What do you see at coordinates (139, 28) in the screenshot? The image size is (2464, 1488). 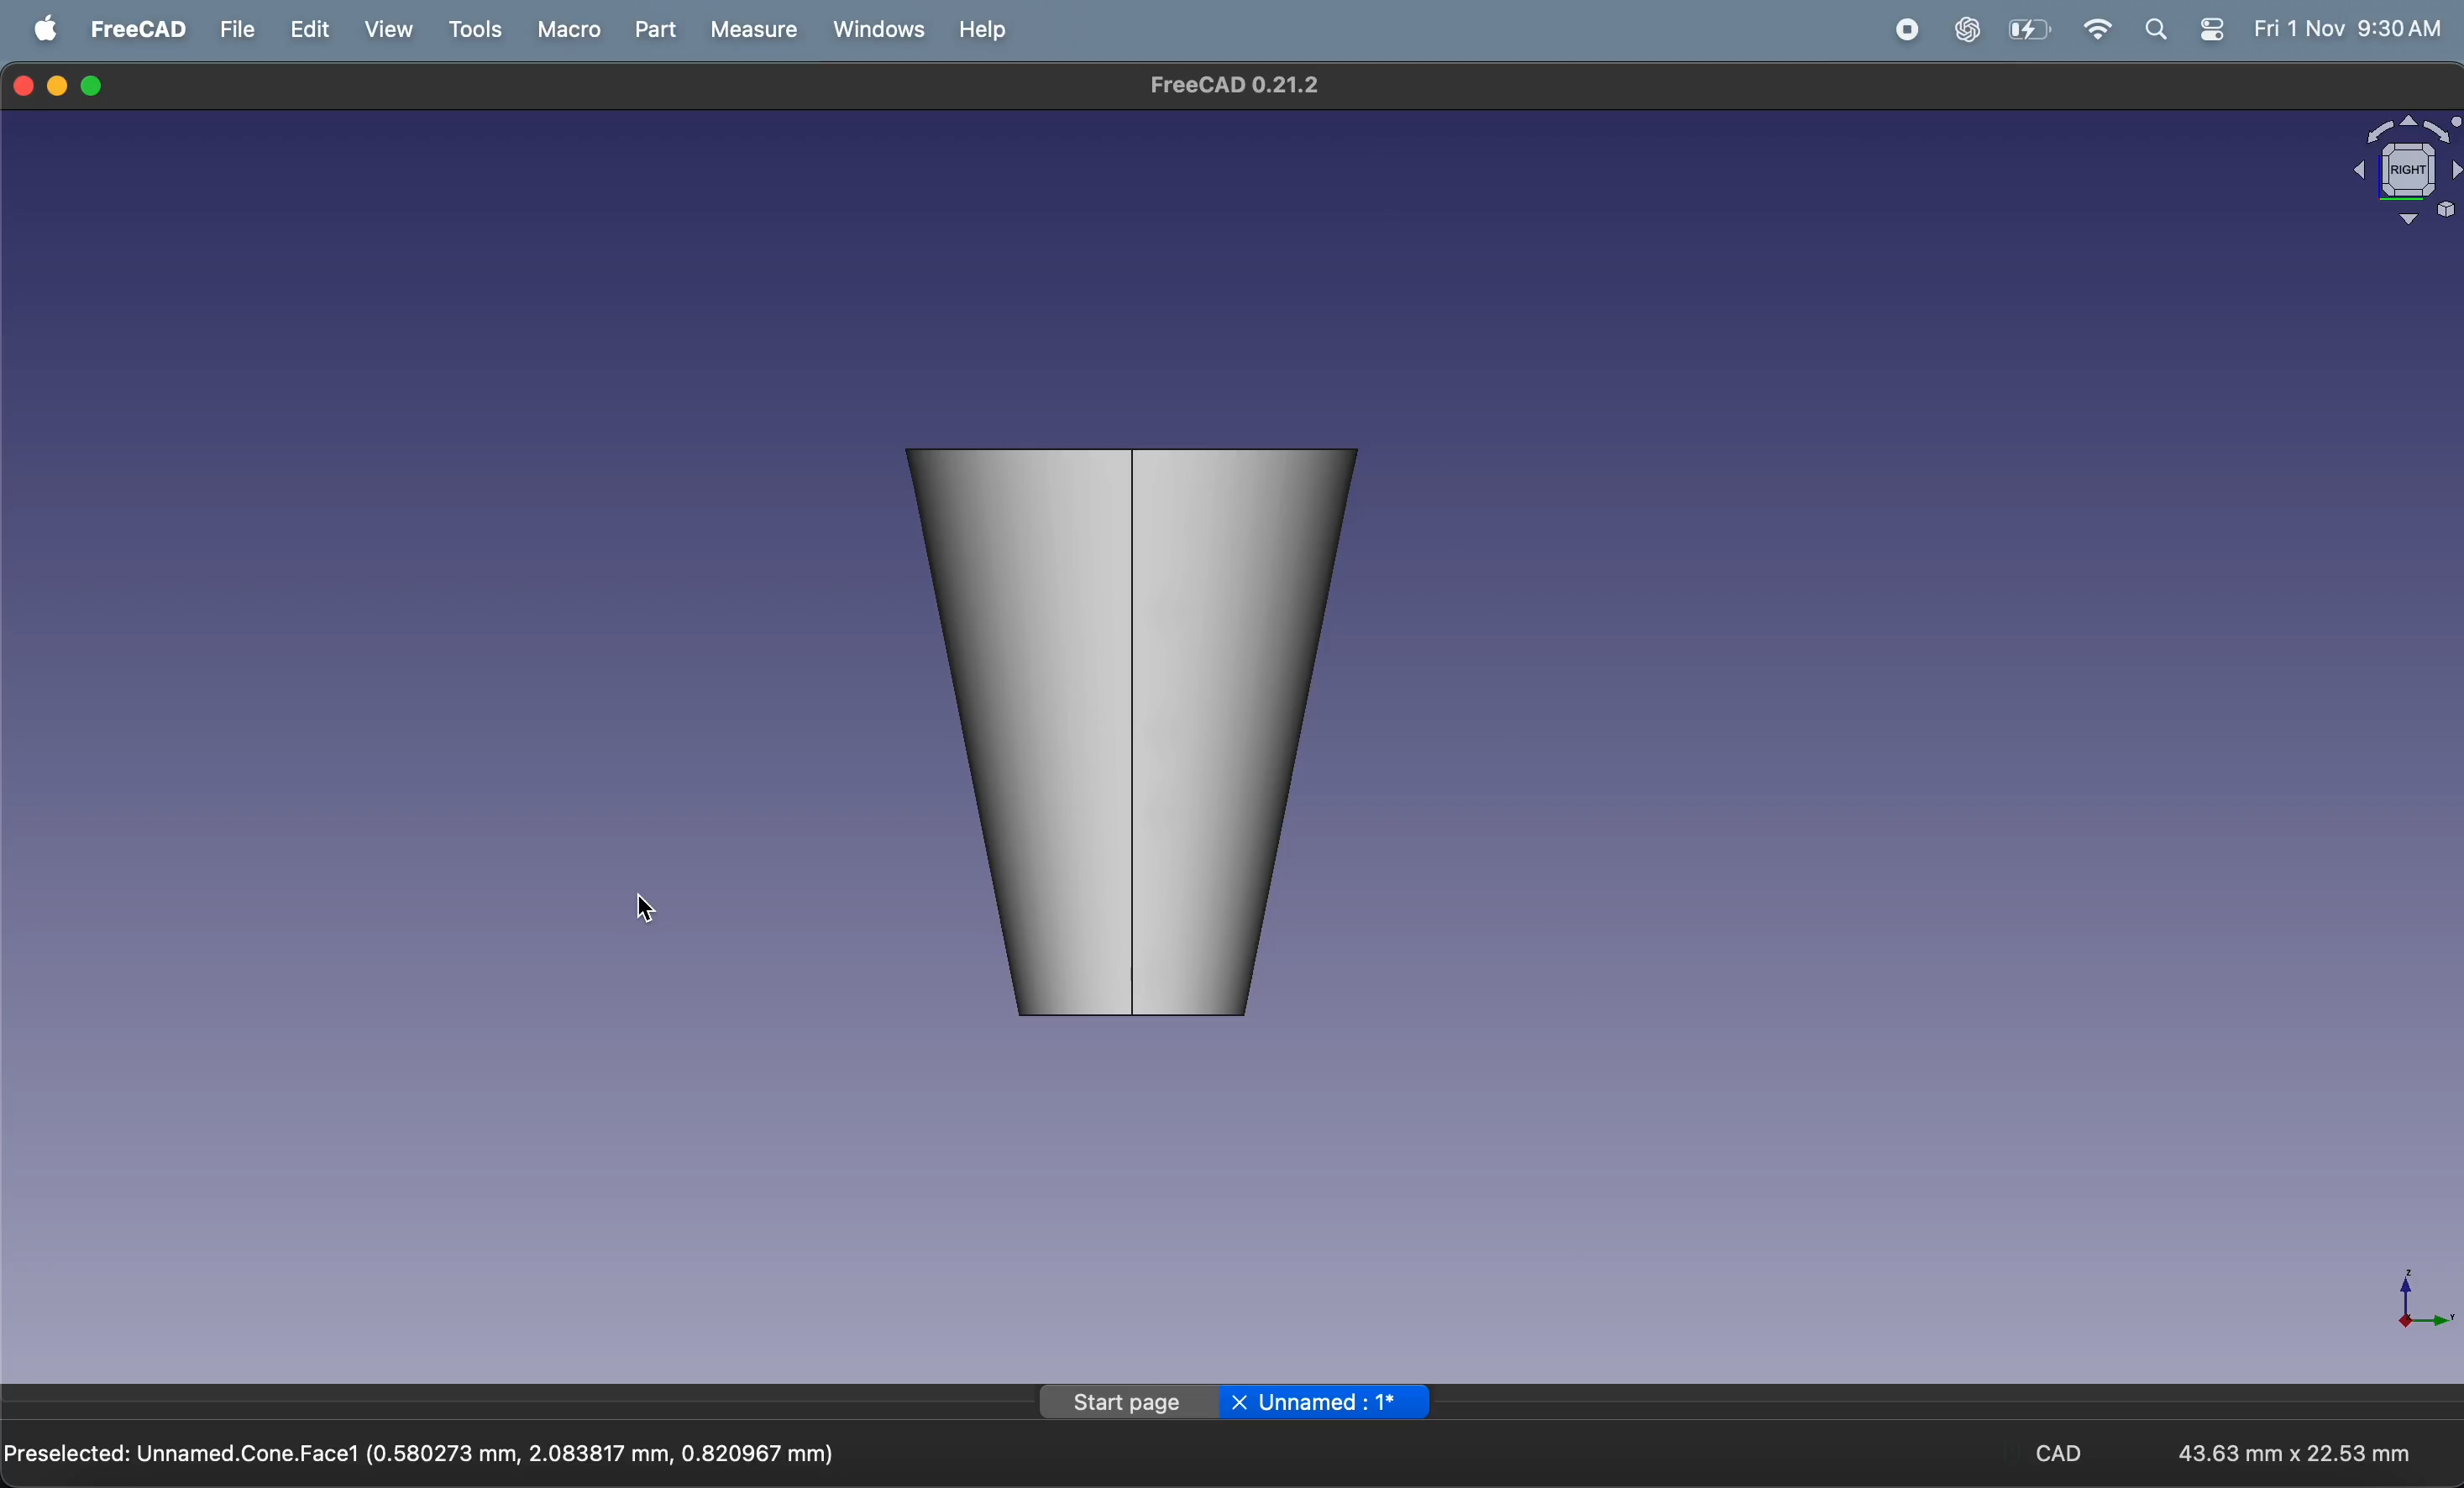 I see `FreeCAD` at bounding box center [139, 28].